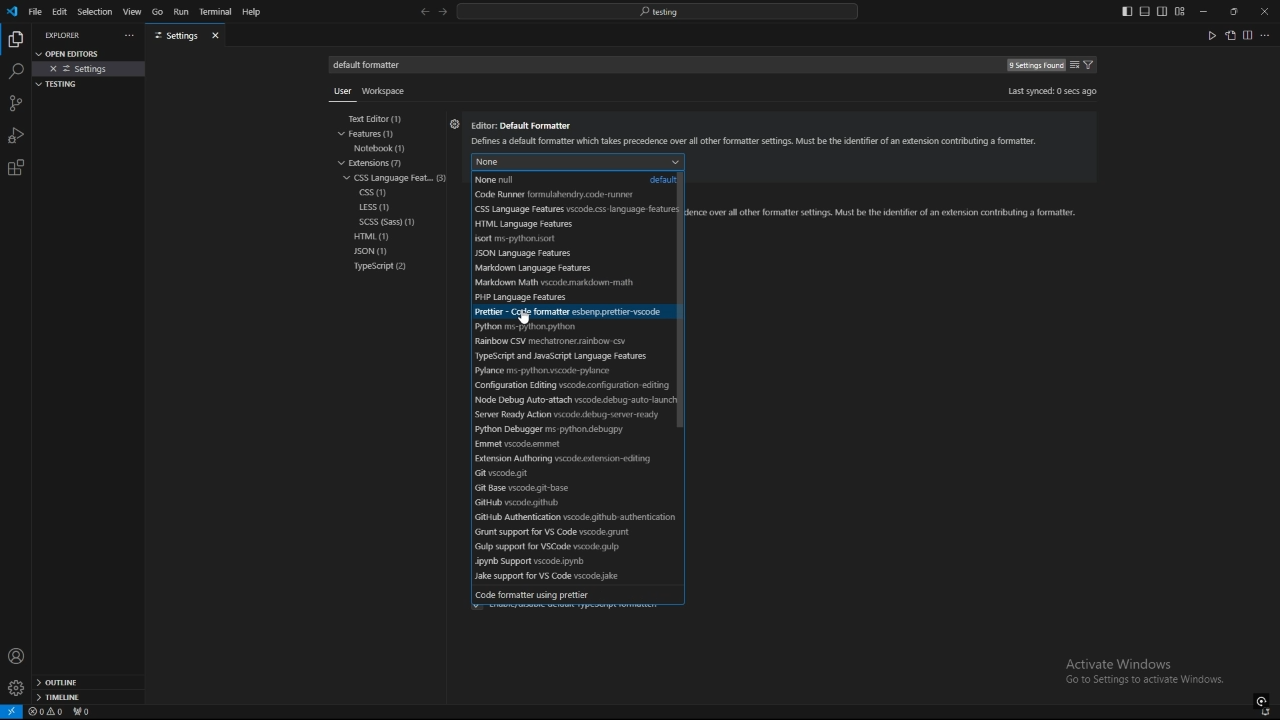 The width and height of the screenshot is (1280, 720). What do you see at coordinates (1266, 35) in the screenshot?
I see `more actions` at bounding box center [1266, 35].